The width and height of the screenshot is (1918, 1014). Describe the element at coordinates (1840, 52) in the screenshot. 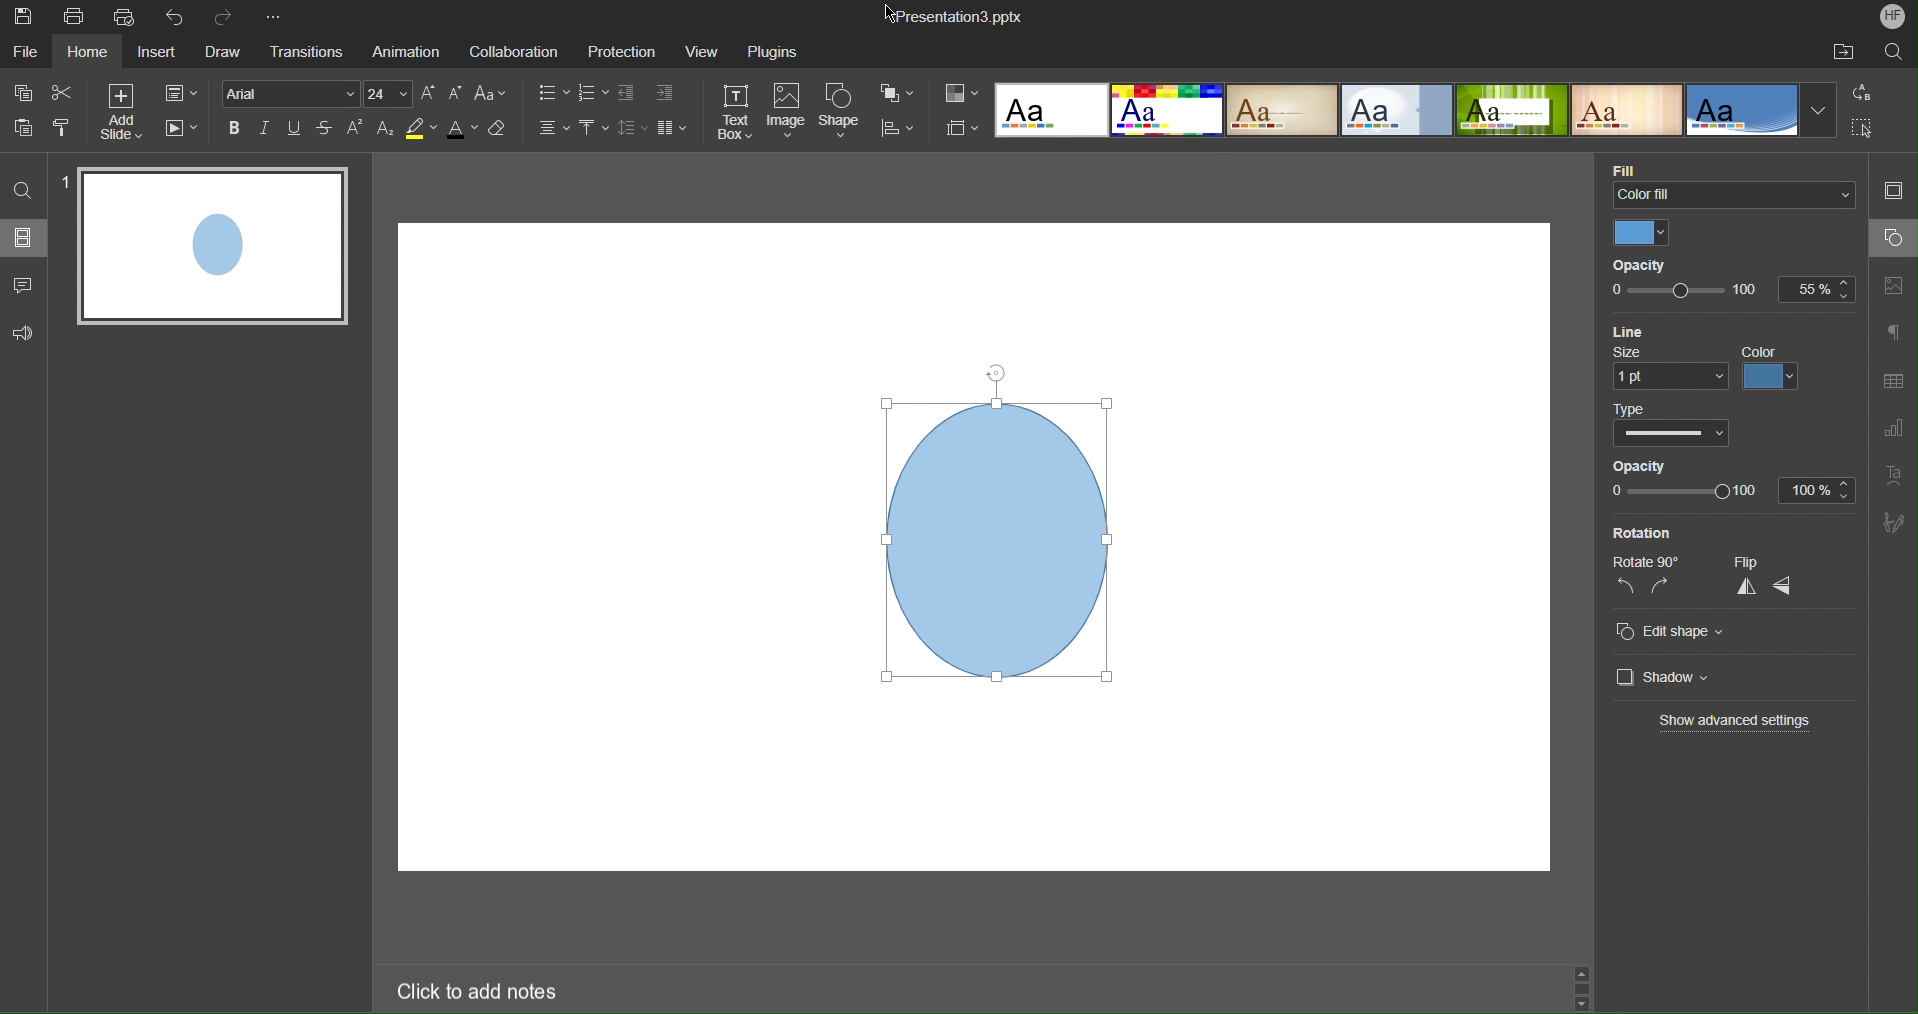

I see `Open File Location` at that location.